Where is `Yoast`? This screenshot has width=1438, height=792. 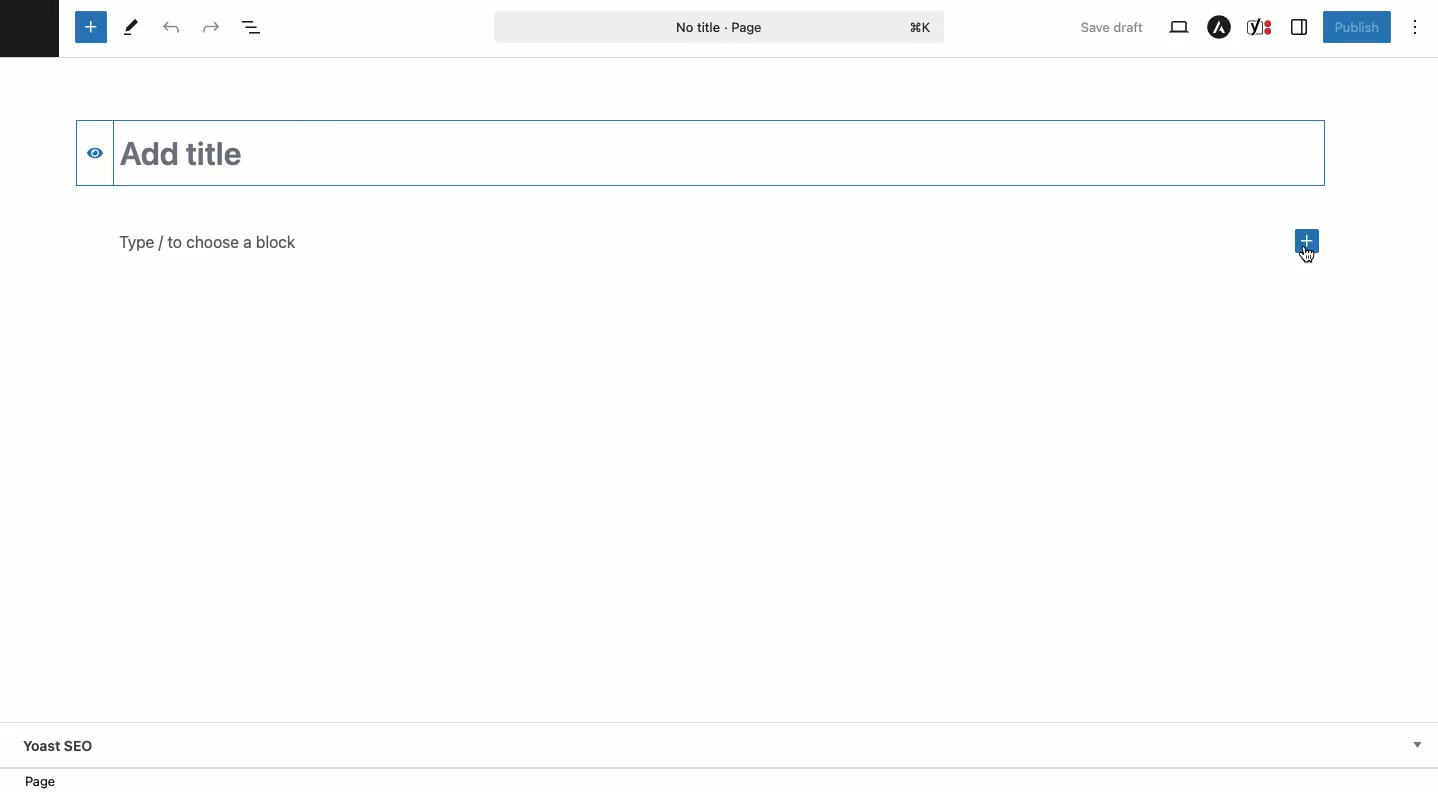
Yoast is located at coordinates (74, 744).